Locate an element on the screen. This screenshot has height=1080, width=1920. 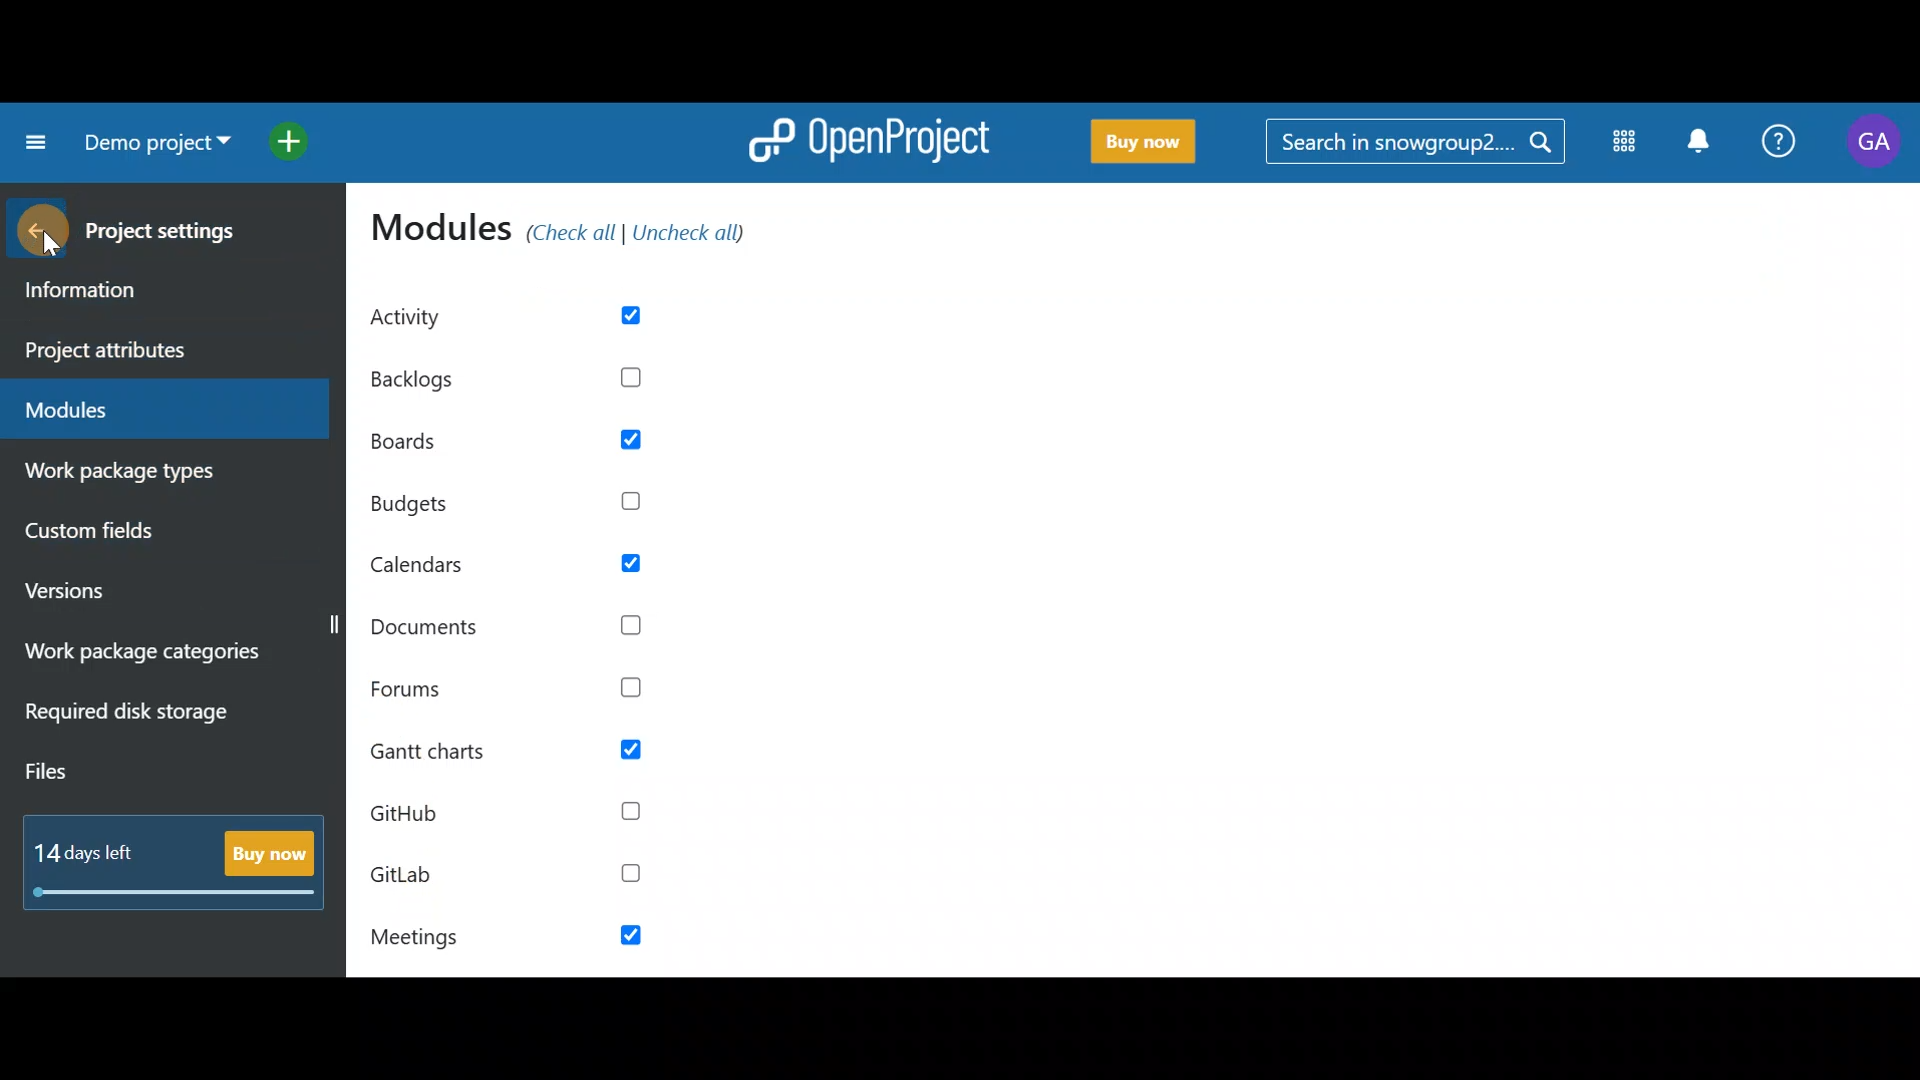
Custom fields is located at coordinates (134, 537).